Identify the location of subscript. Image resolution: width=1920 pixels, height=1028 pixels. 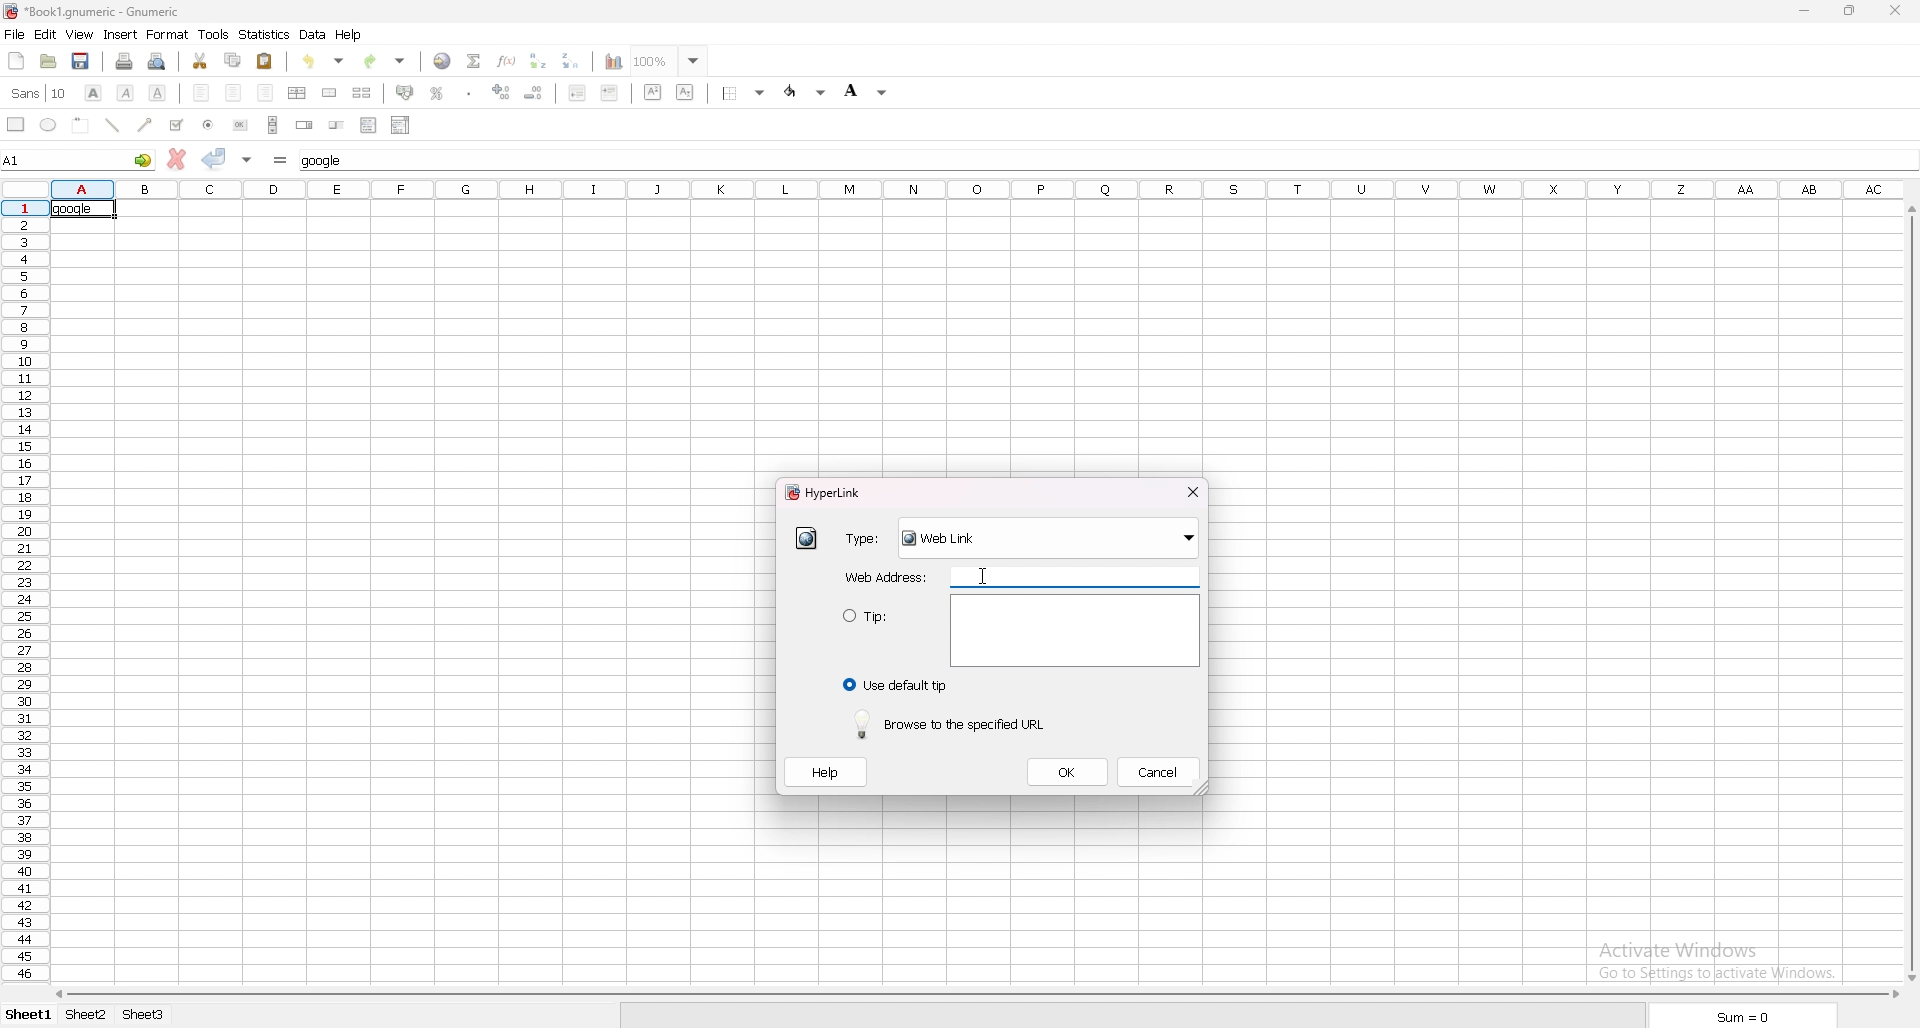
(687, 92).